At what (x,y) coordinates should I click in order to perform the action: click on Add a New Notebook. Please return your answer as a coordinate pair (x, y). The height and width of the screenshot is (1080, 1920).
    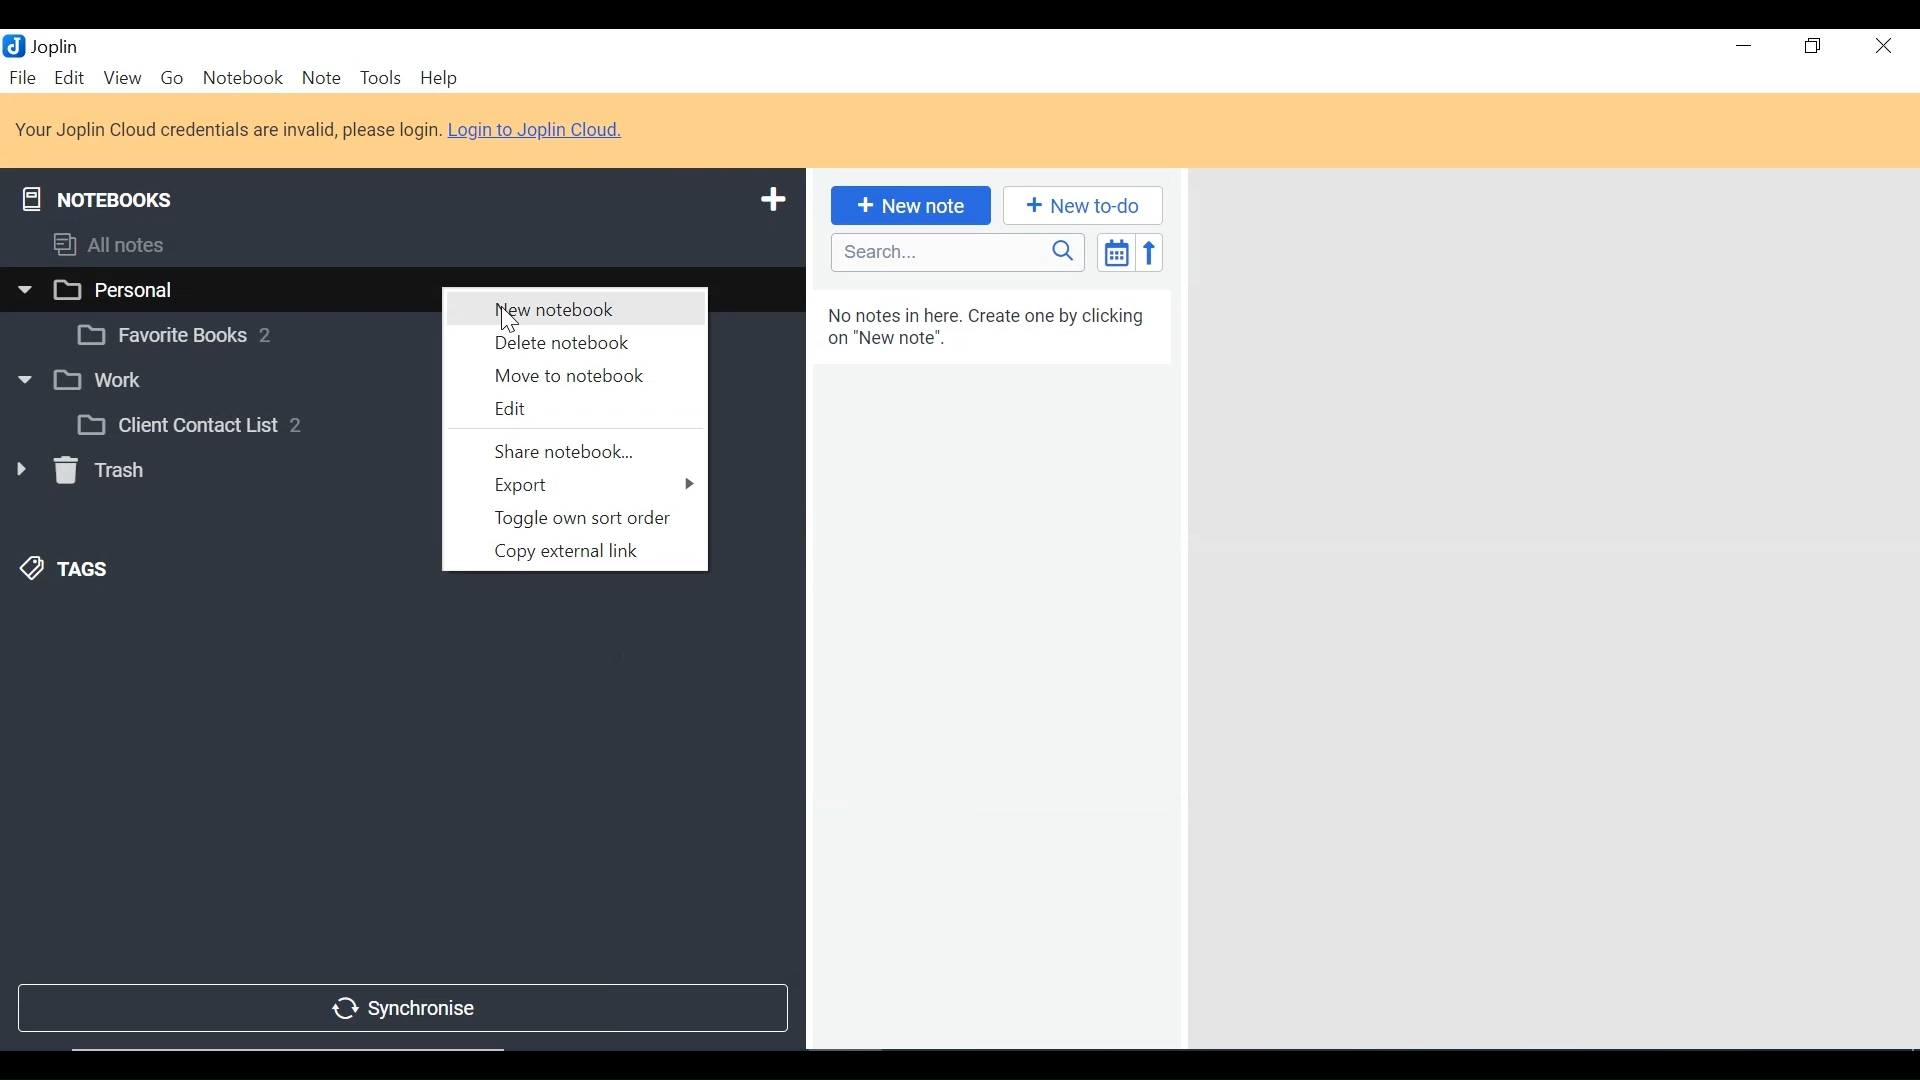
    Looking at the image, I should click on (777, 197).